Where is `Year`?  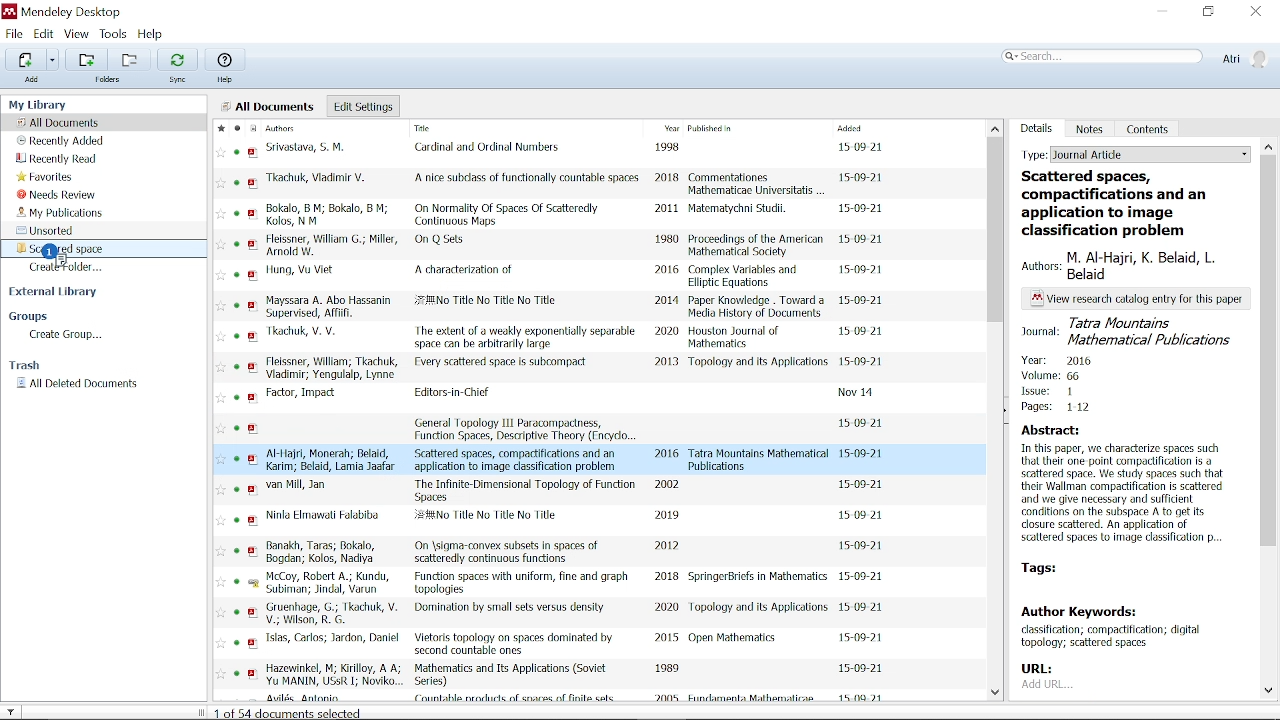 Year is located at coordinates (669, 129).